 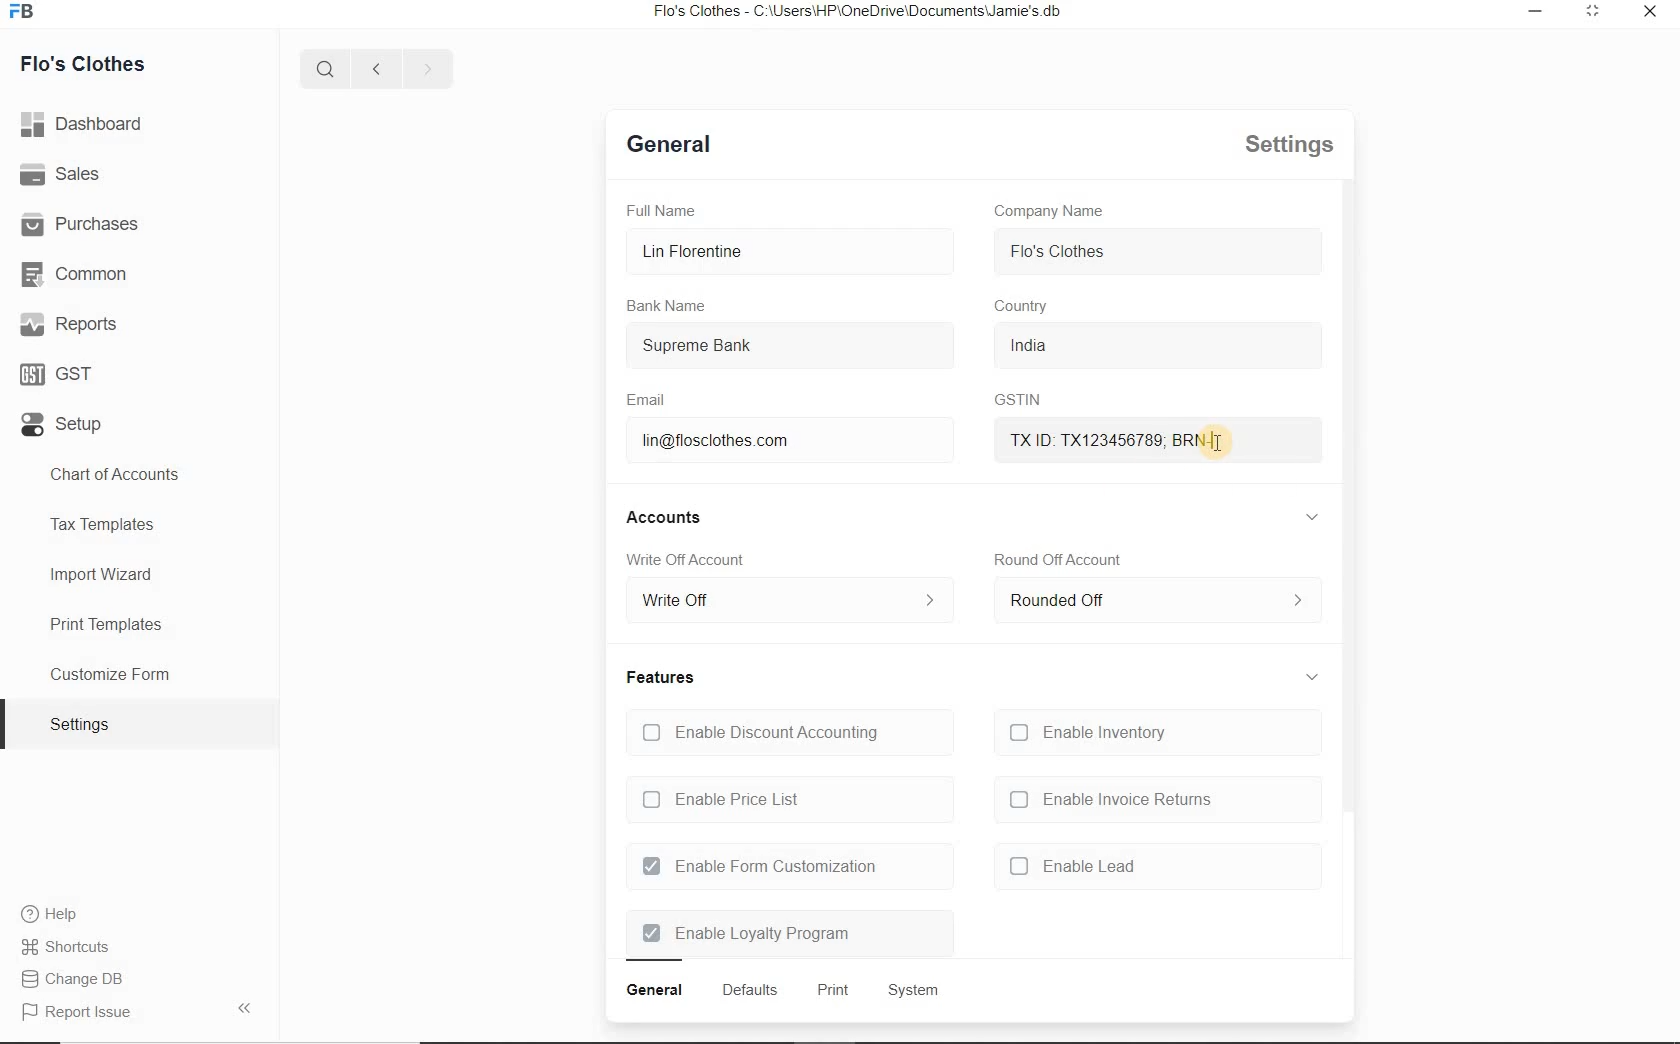 I want to click on Setup, so click(x=66, y=422).